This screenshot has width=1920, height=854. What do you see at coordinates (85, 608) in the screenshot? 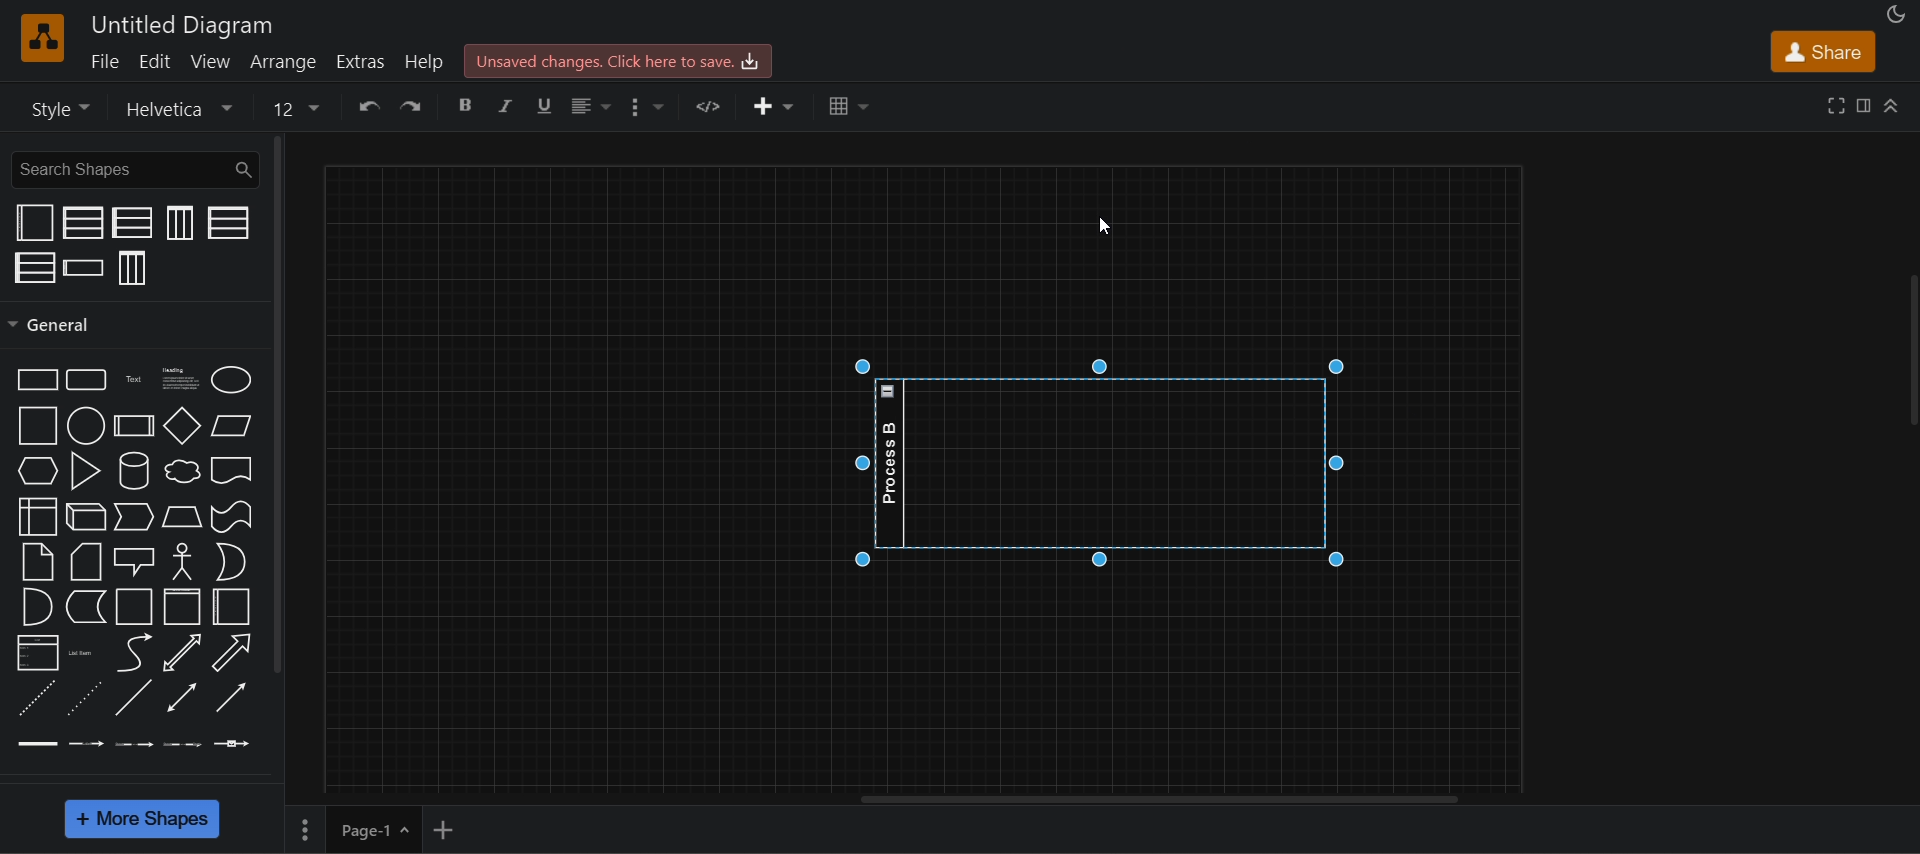
I see `data storage` at bounding box center [85, 608].